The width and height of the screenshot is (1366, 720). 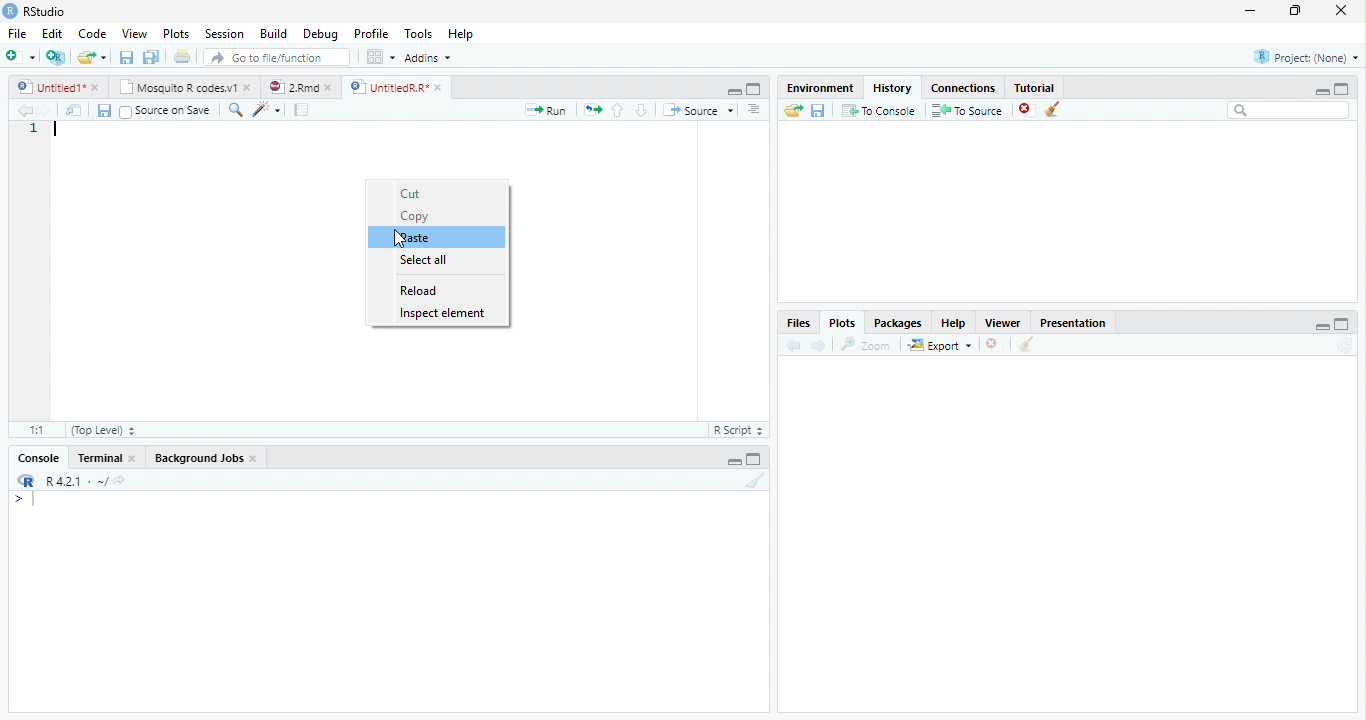 I want to click on close, so click(x=256, y=460).